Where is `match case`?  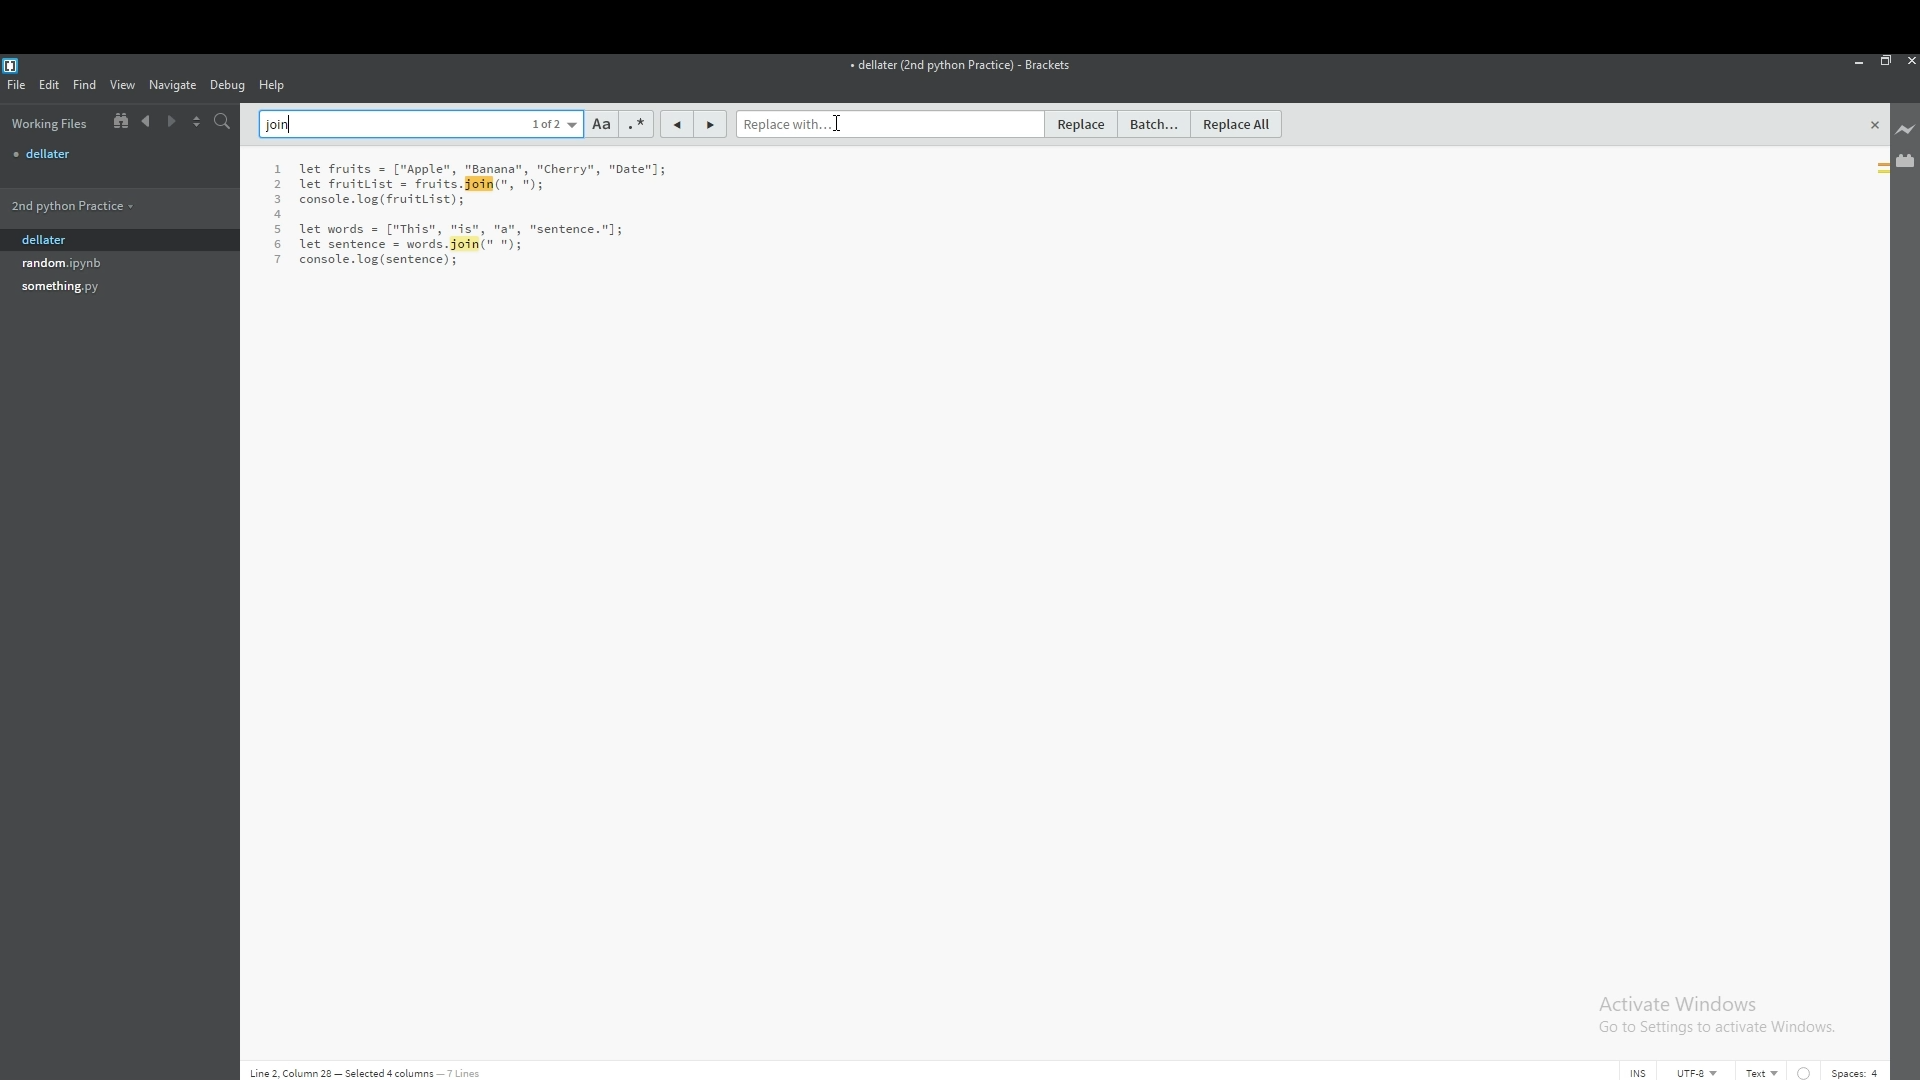 match case is located at coordinates (602, 125).